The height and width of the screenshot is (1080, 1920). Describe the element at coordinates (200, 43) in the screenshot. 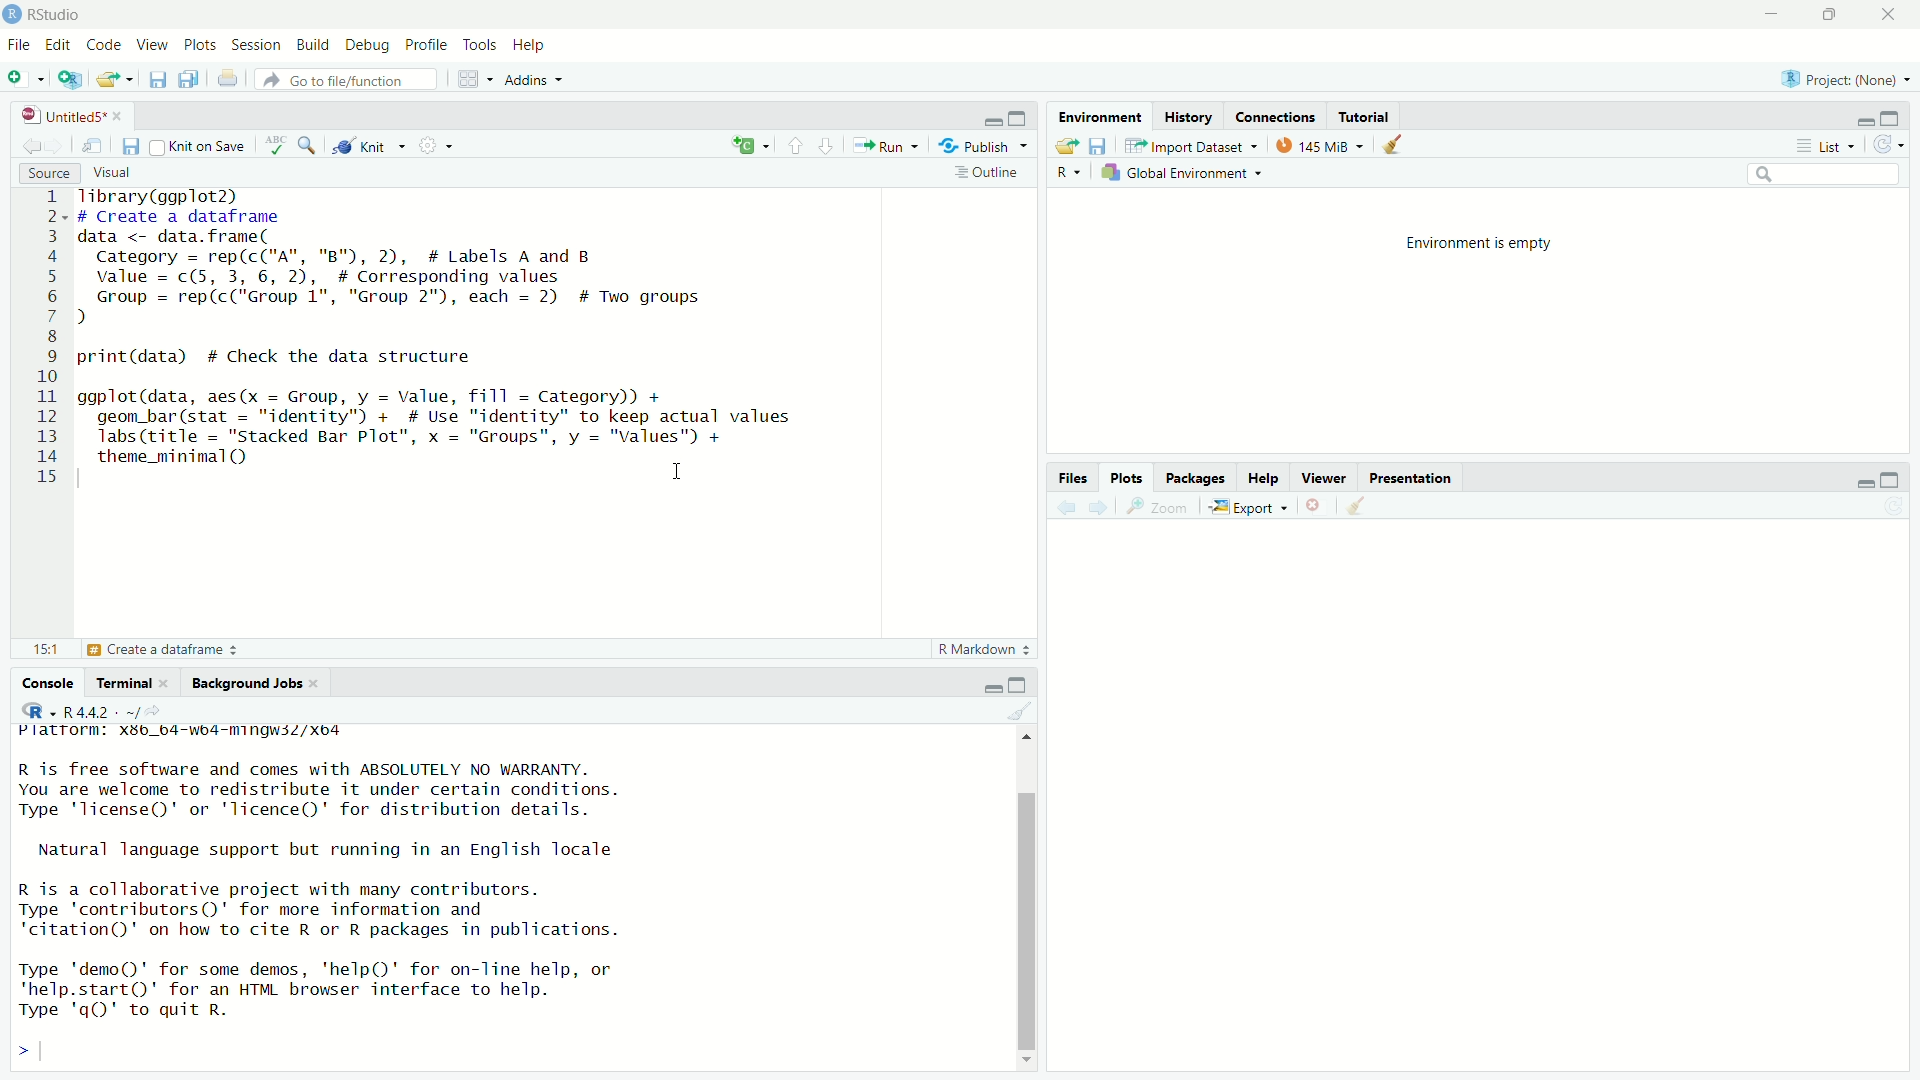

I see `Plots` at that location.